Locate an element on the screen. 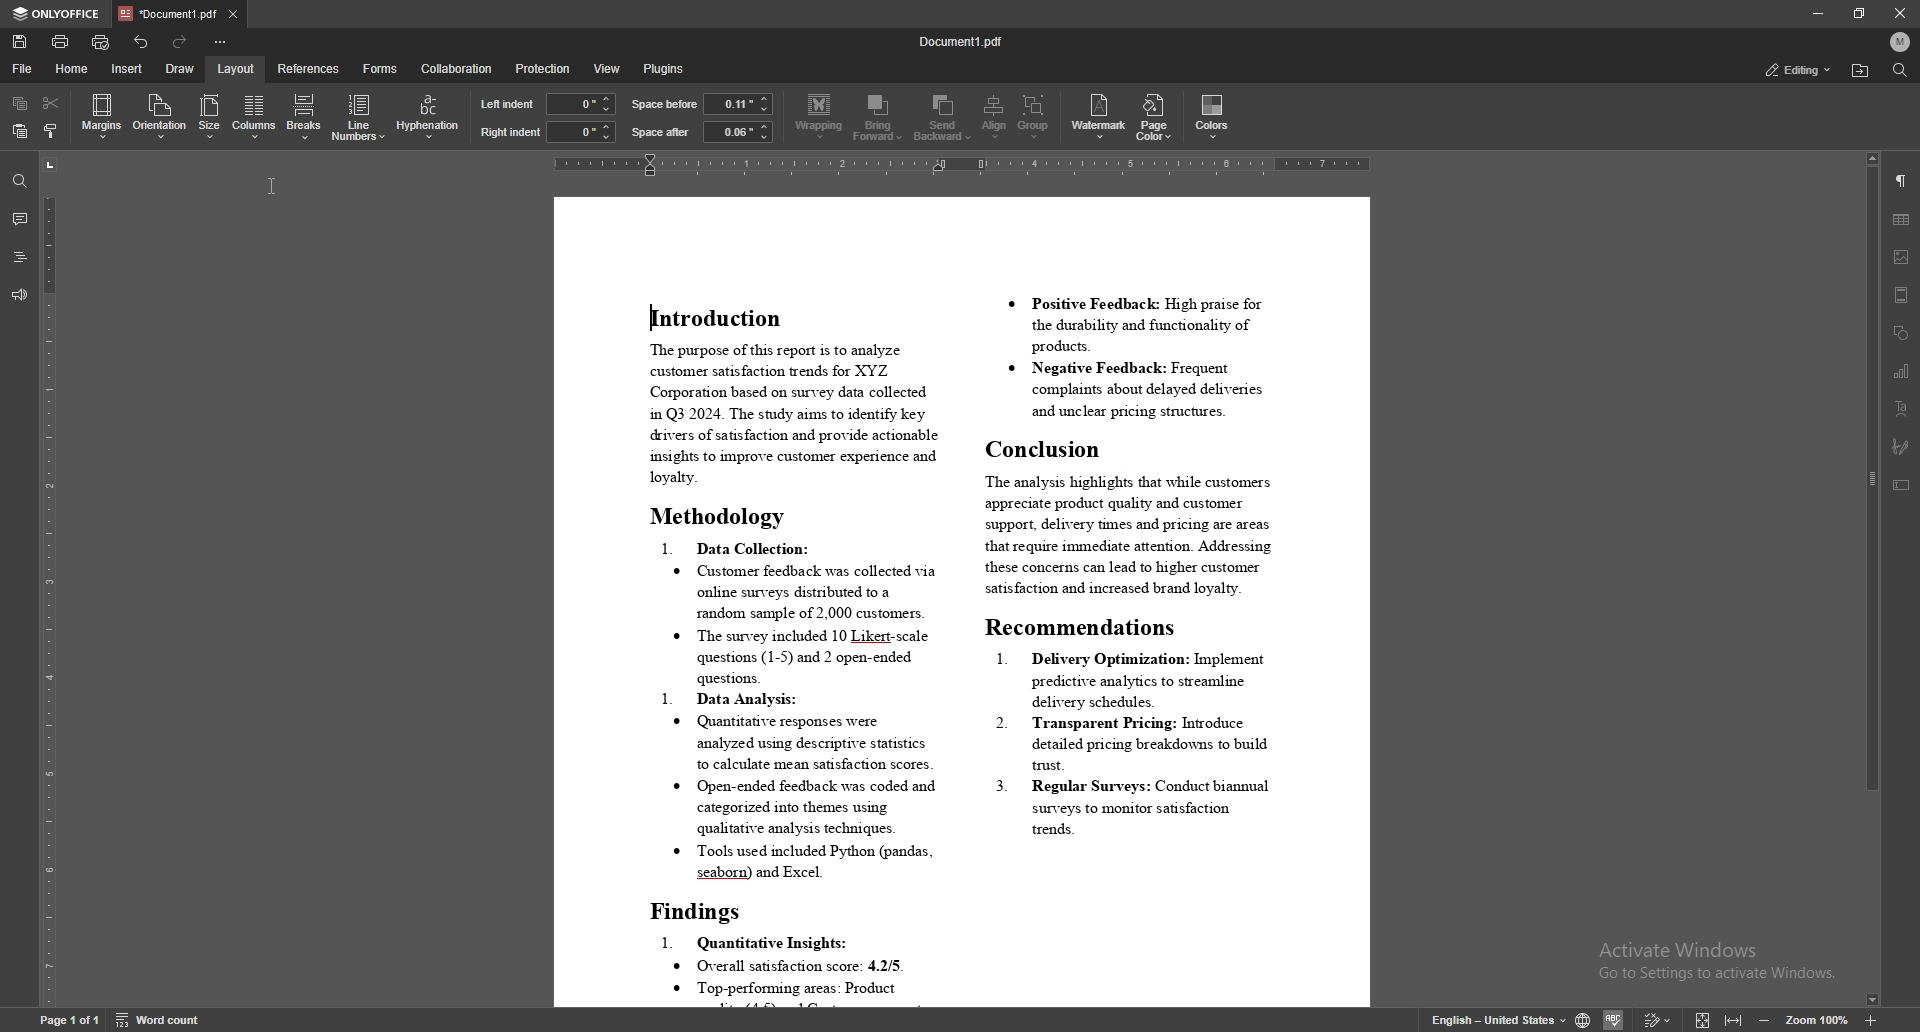 Image resolution: width=1920 pixels, height=1032 pixels. redo is located at coordinates (181, 41).